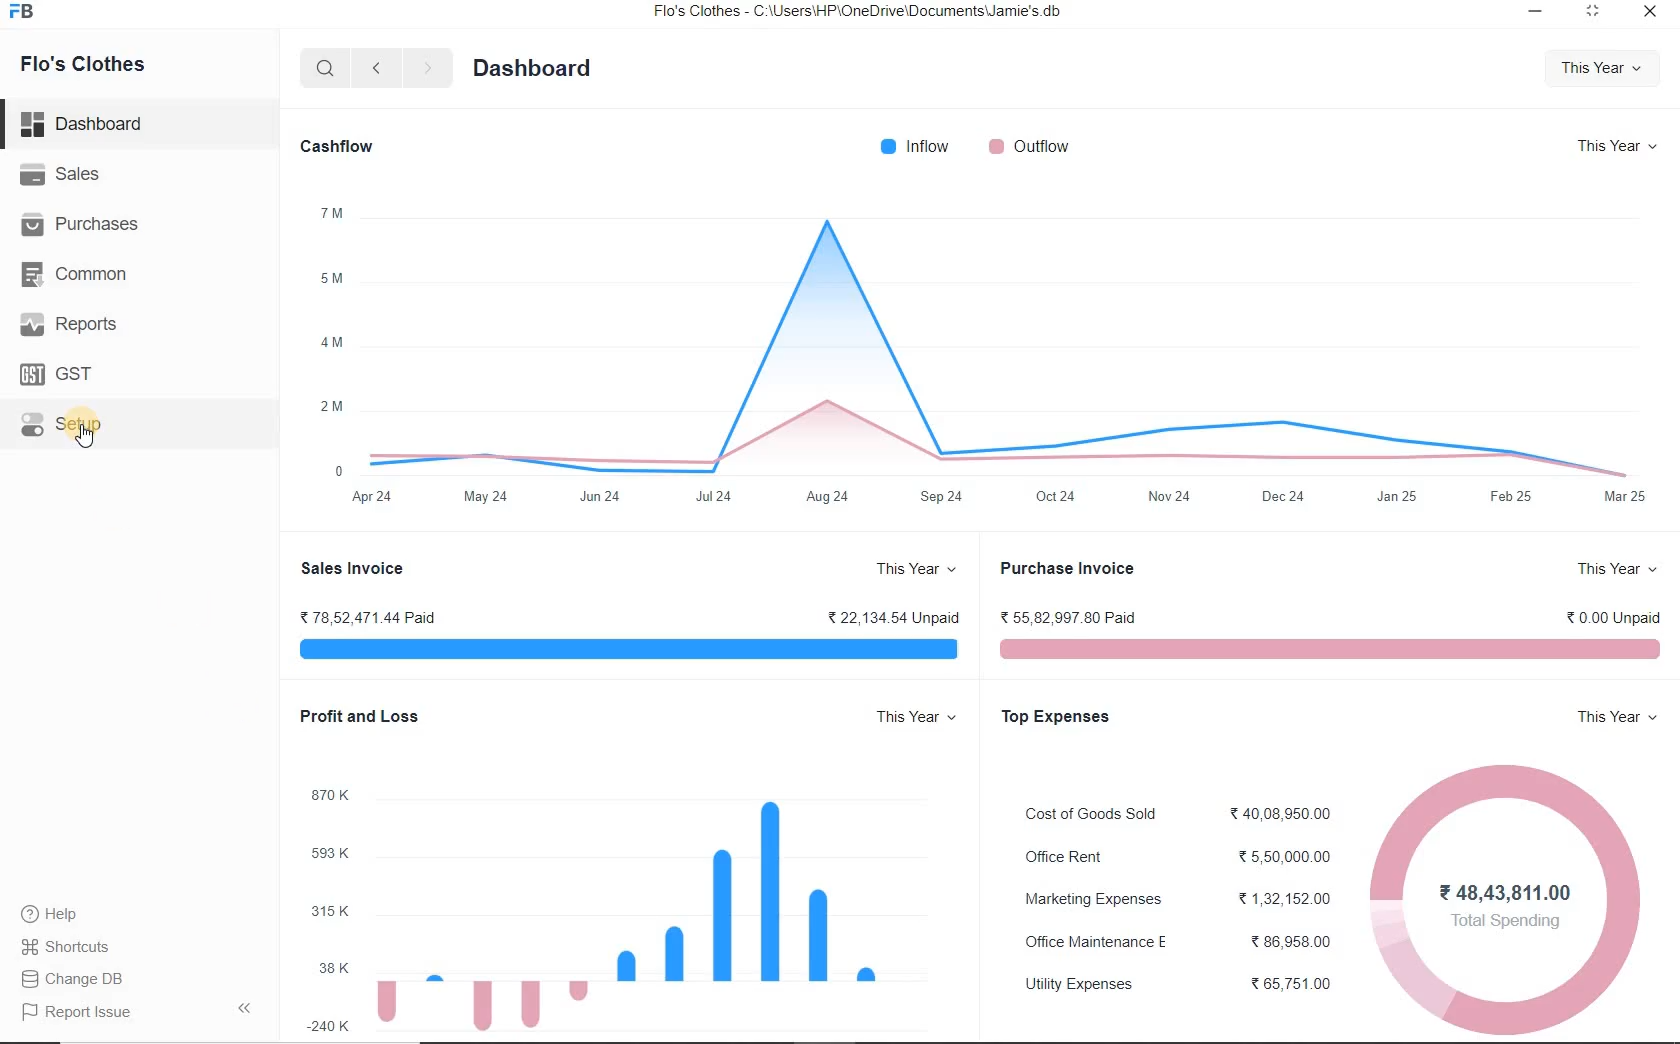 Image resolution: width=1680 pixels, height=1044 pixels. What do you see at coordinates (1597, 12) in the screenshot?
I see `restore` at bounding box center [1597, 12].